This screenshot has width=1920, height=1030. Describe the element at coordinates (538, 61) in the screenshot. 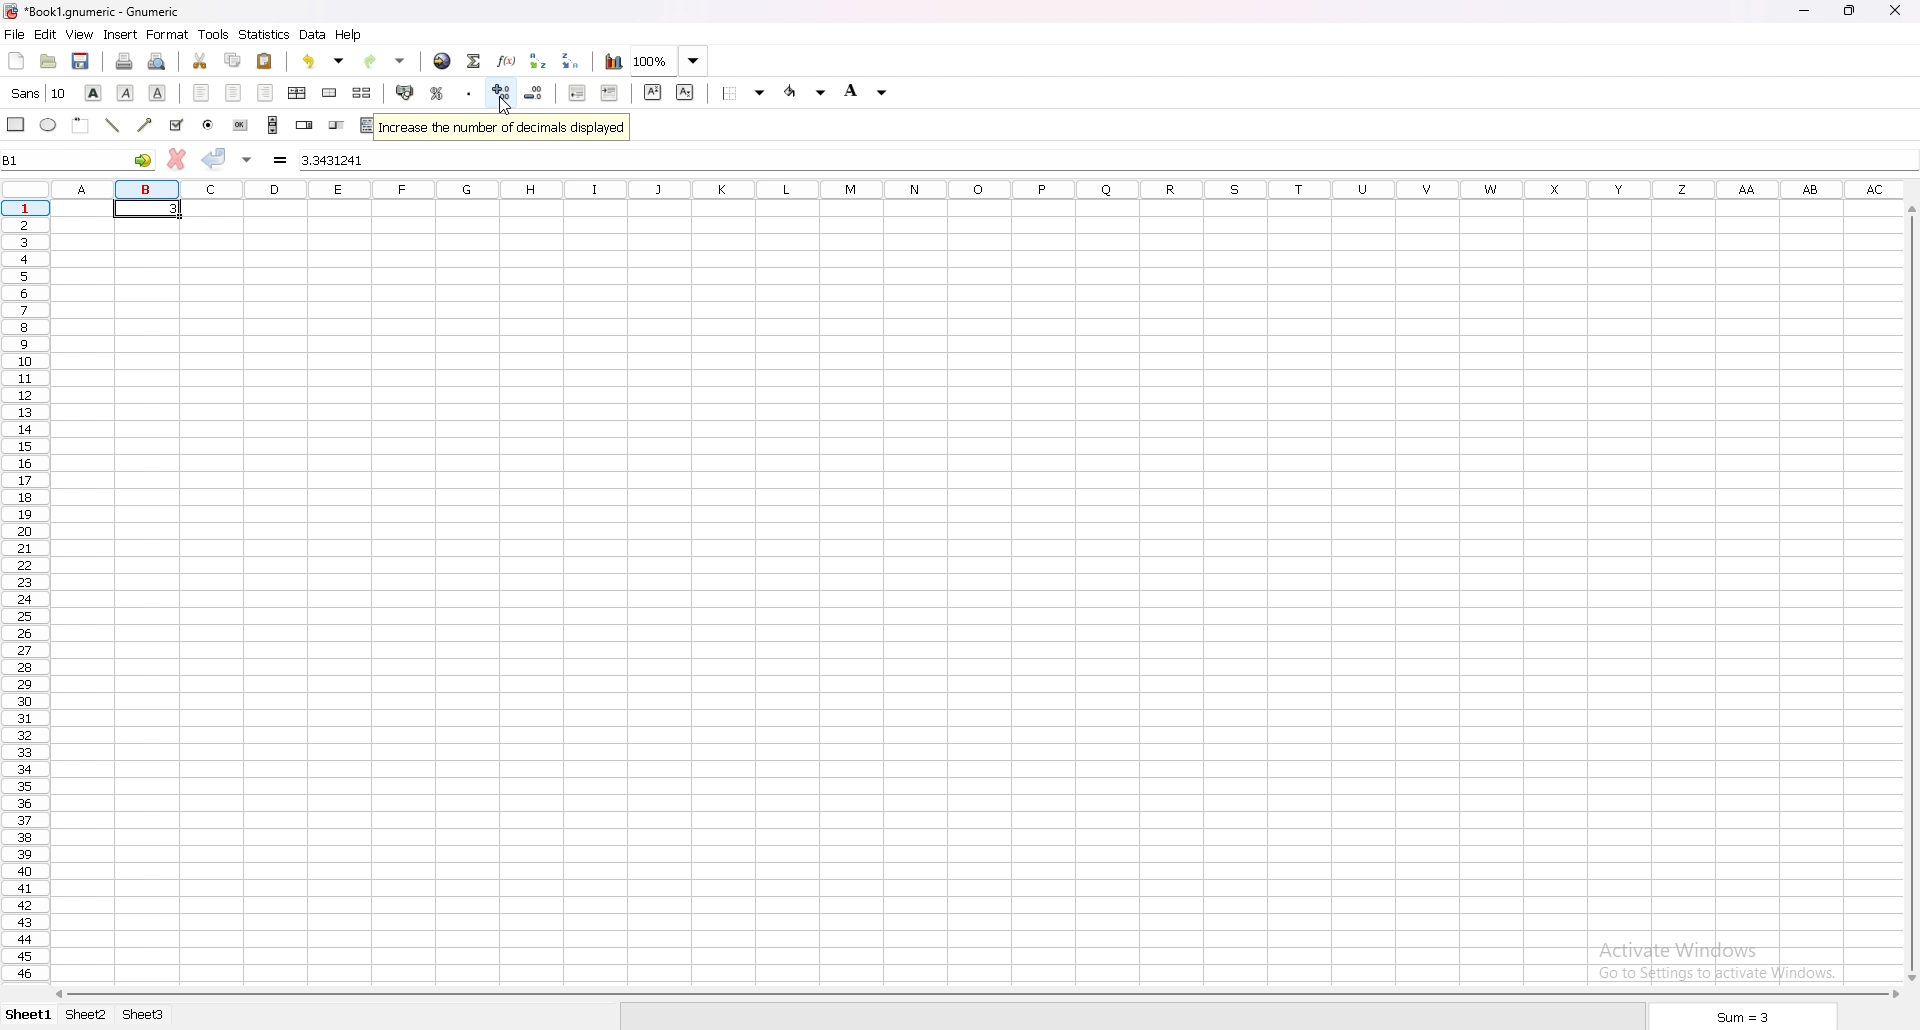

I see `sort ascending` at that location.